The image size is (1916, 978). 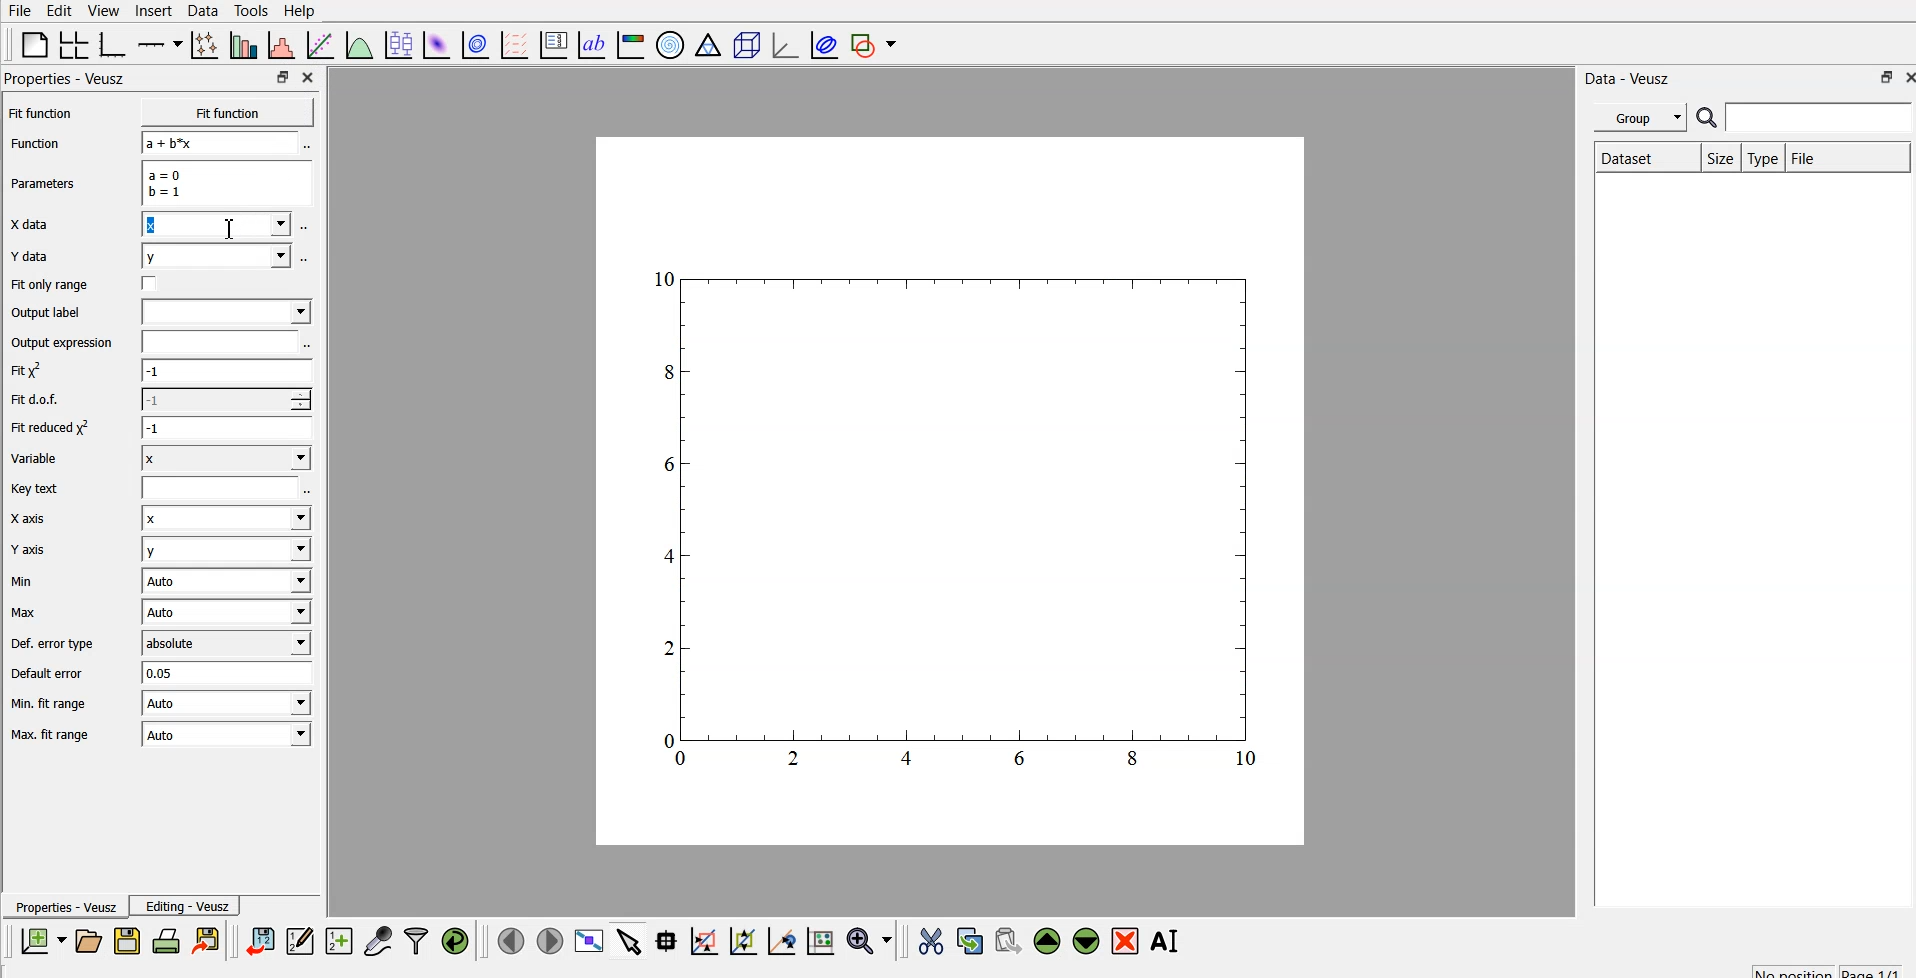 I want to click on plot covariance ellipse, so click(x=827, y=48).